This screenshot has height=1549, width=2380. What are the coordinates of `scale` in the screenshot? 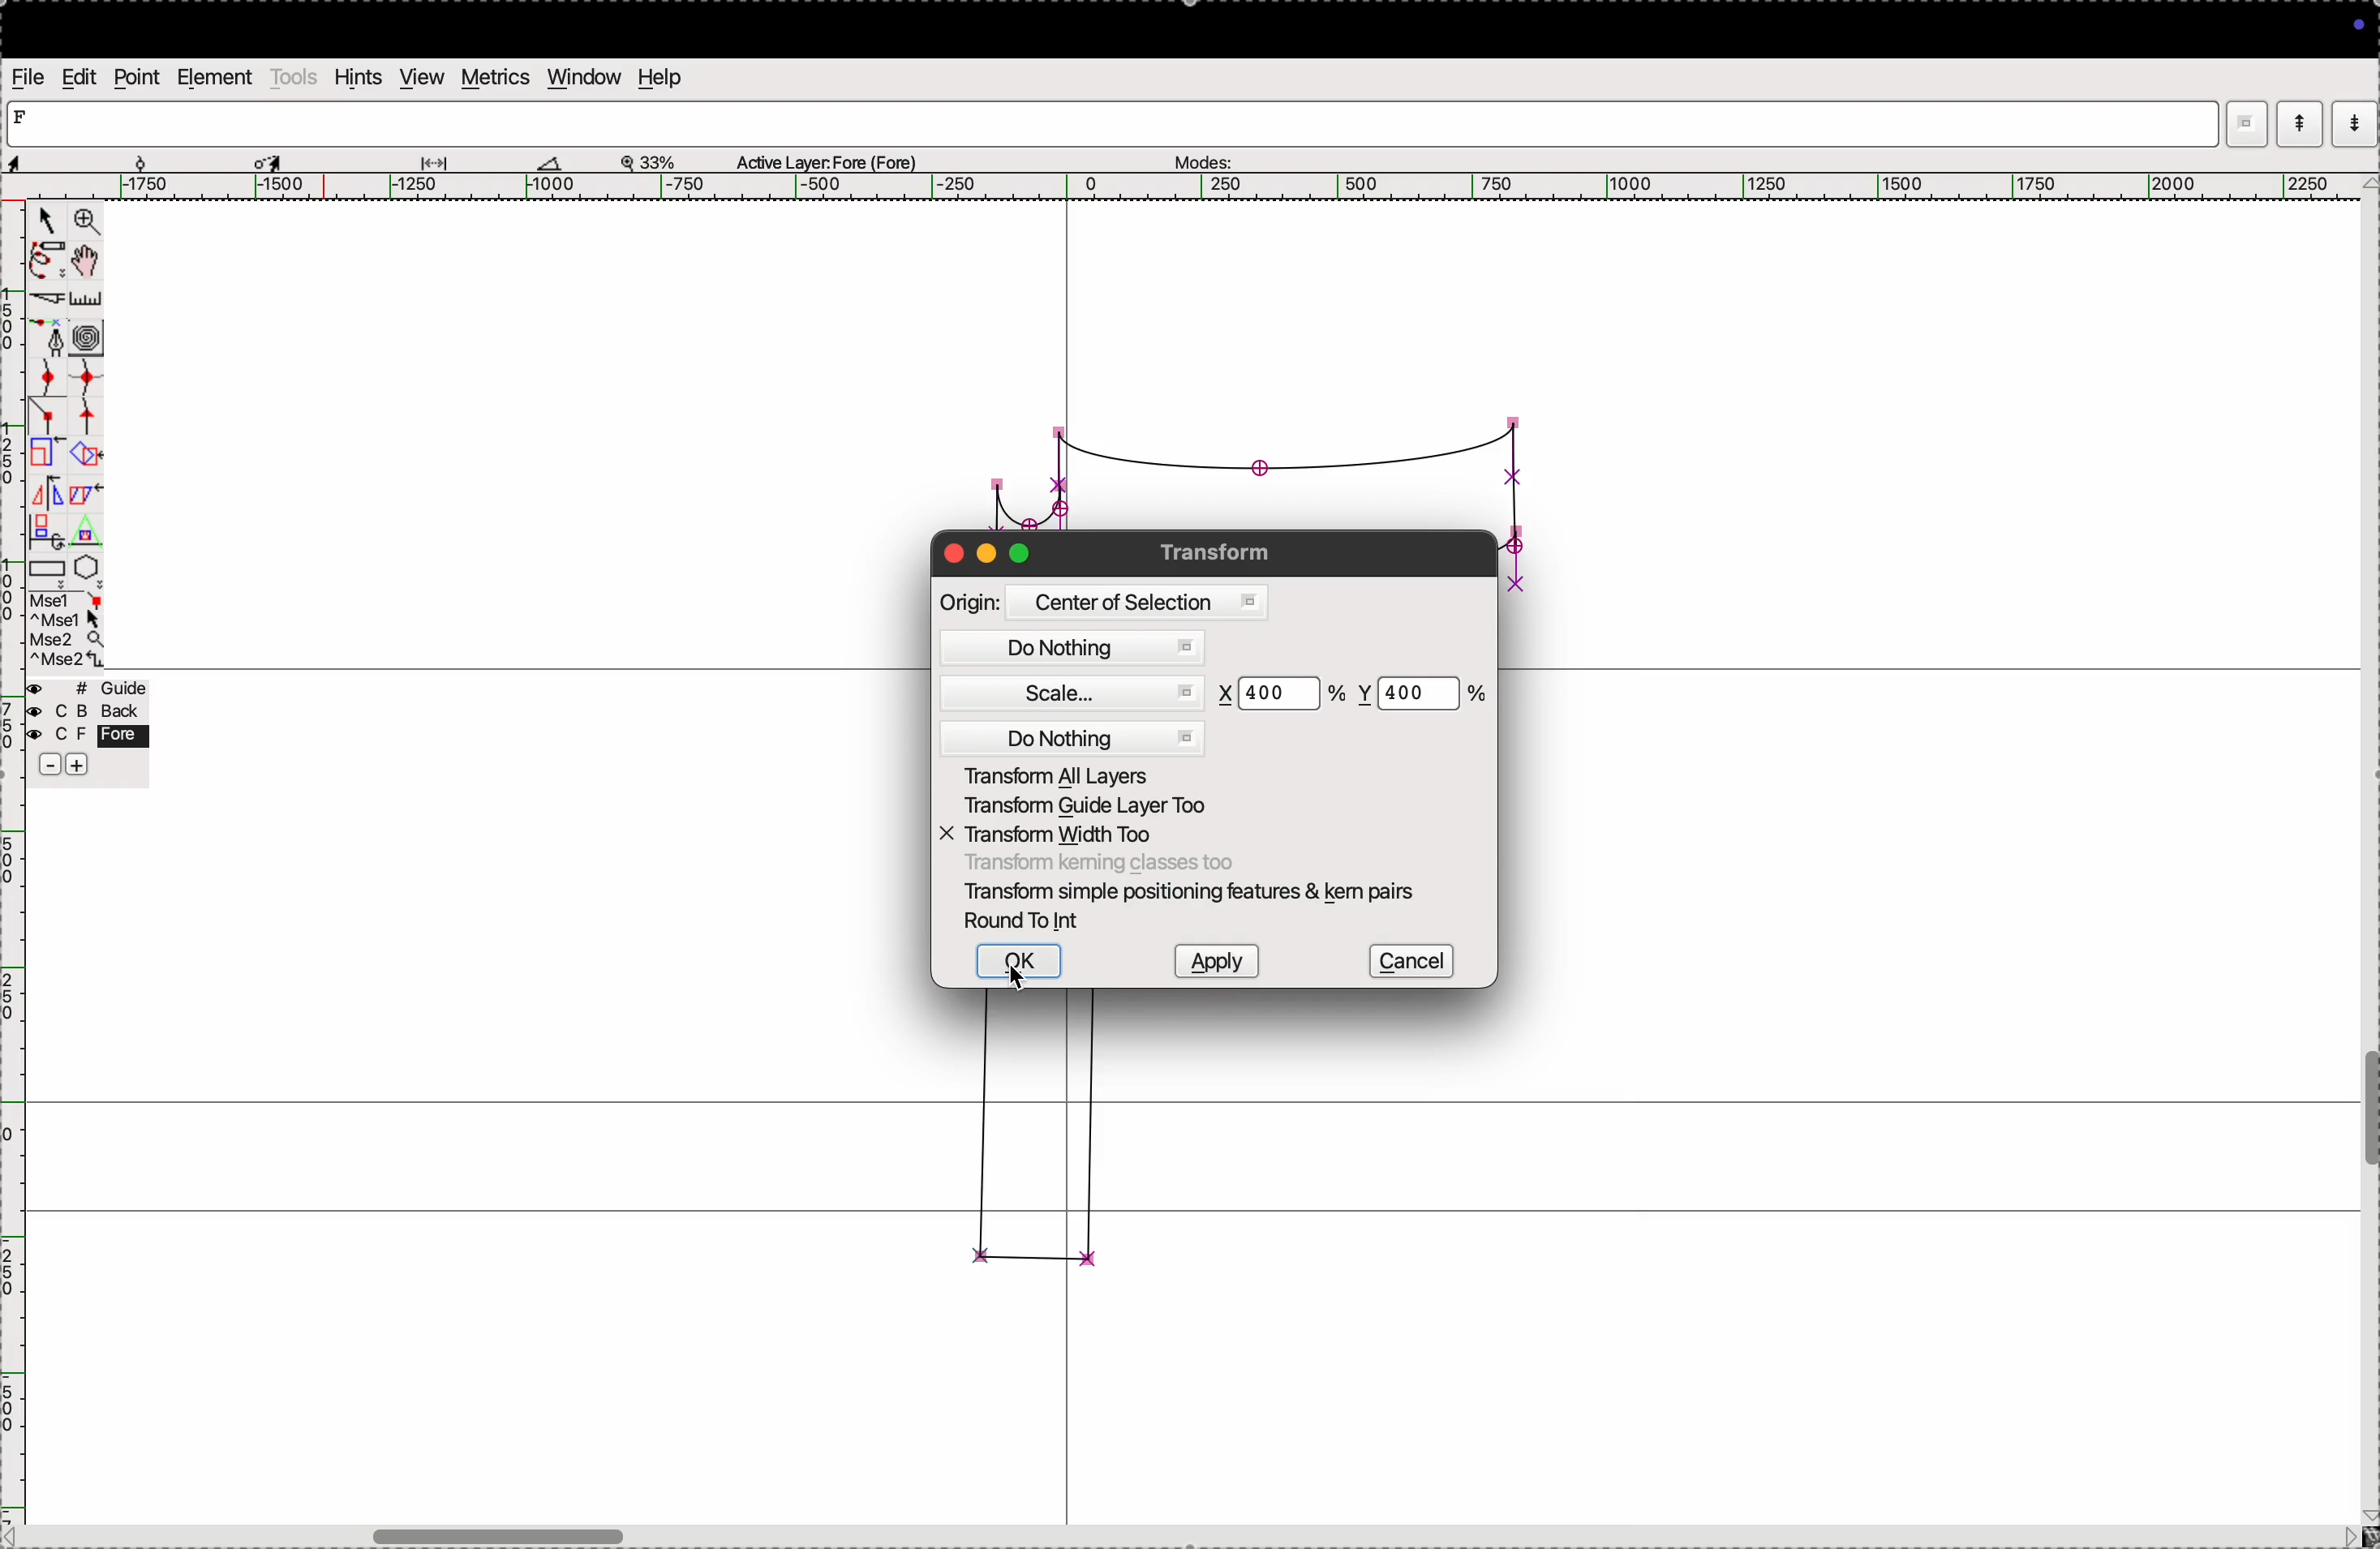 It's located at (1080, 695).